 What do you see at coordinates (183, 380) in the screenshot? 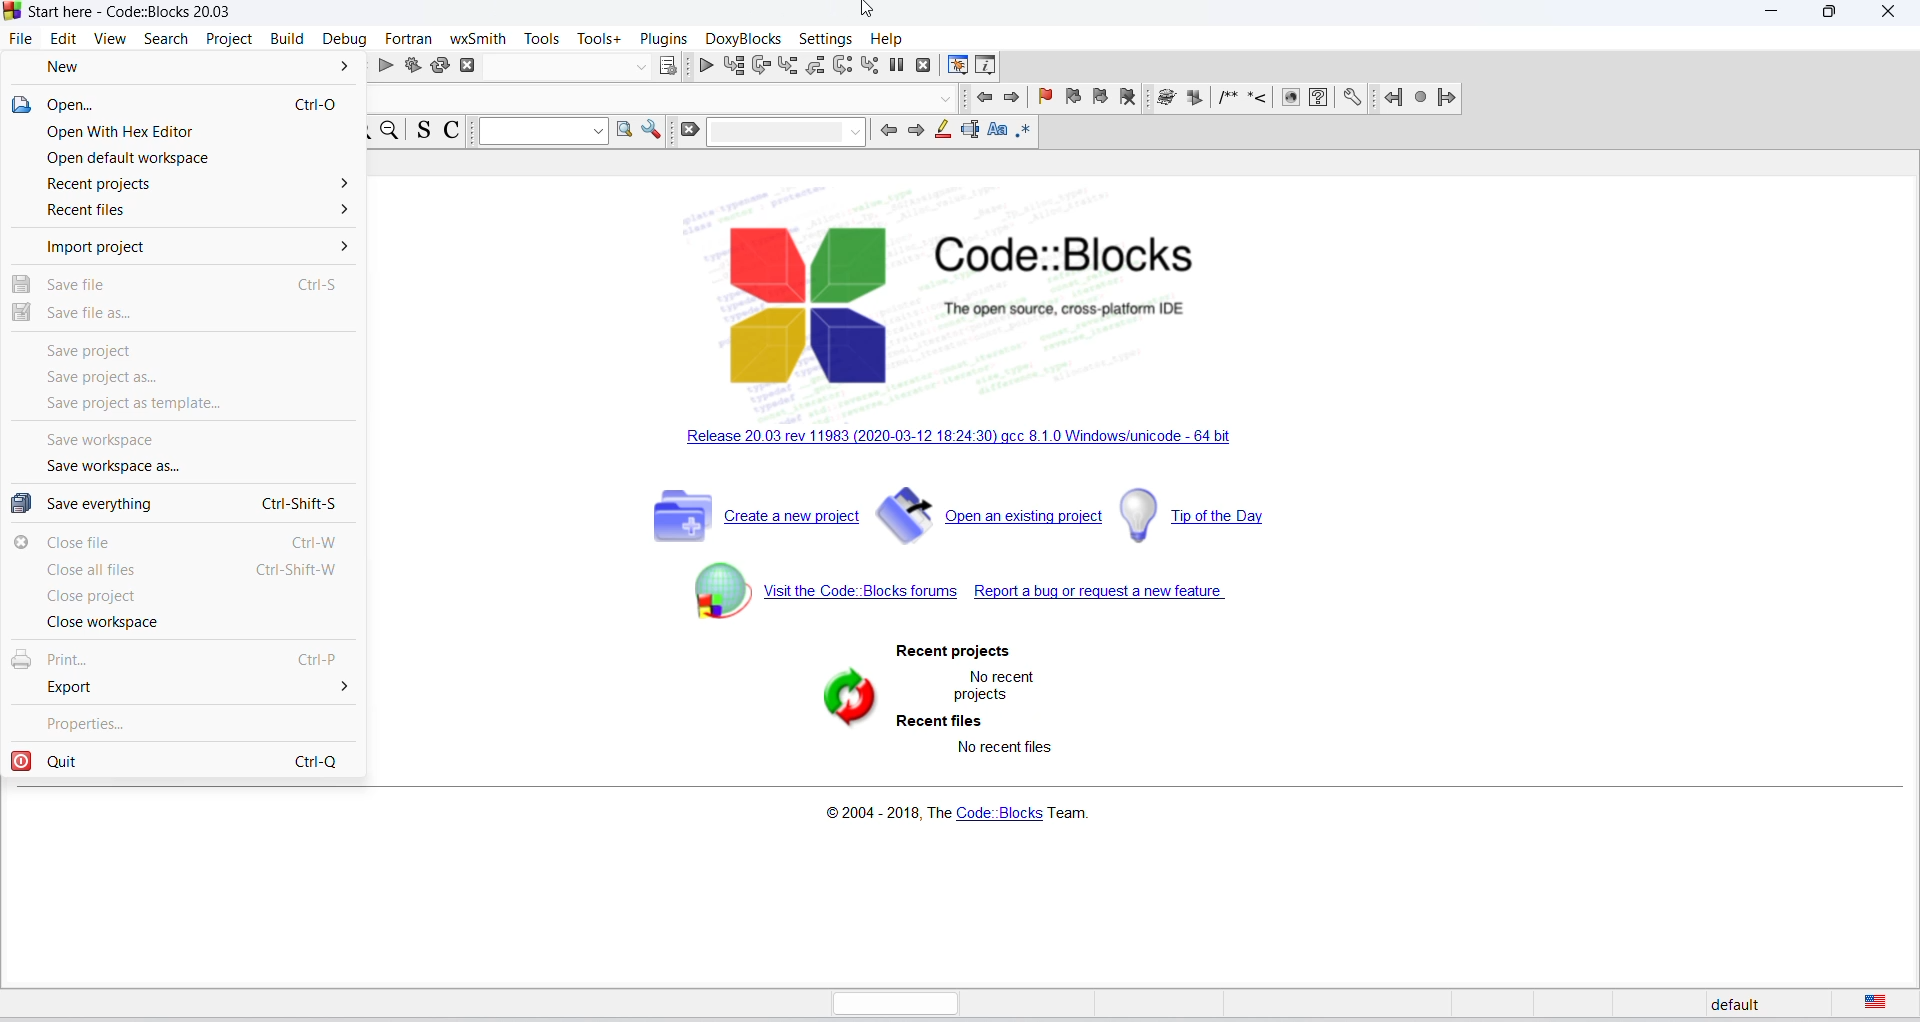
I see `save project as` at bounding box center [183, 380].